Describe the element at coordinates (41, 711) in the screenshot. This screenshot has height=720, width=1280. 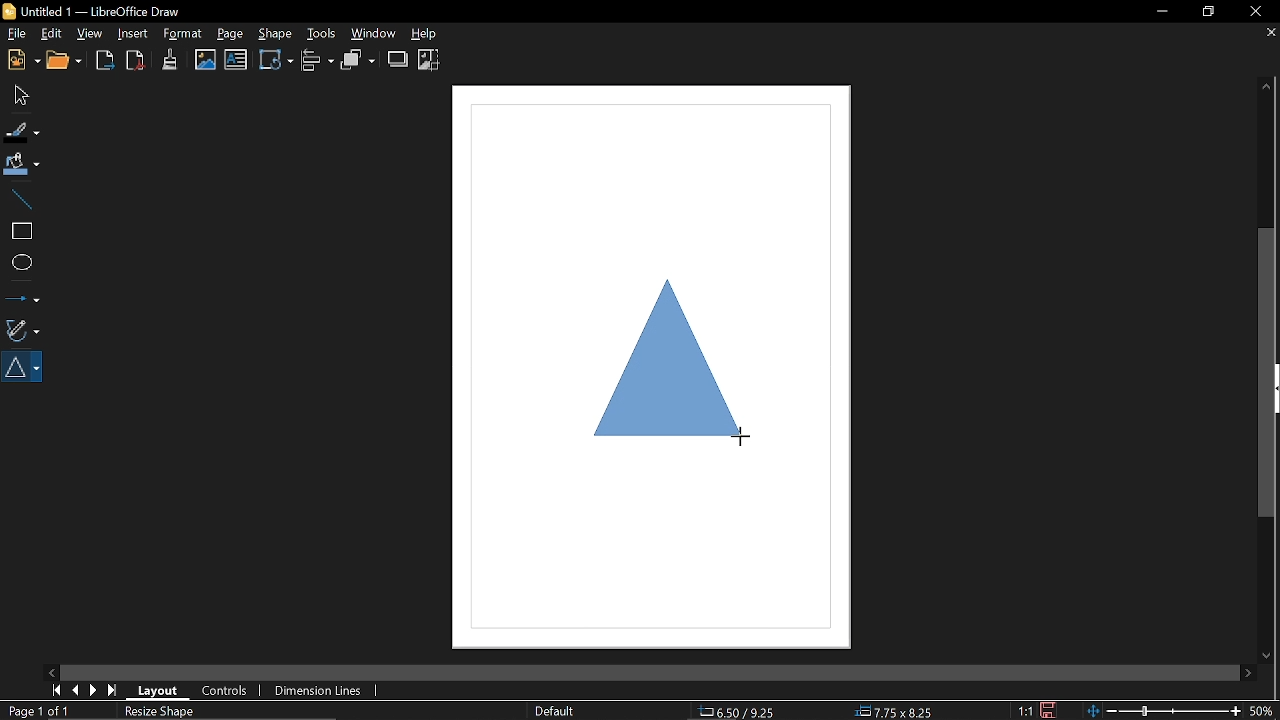
I see `Current page` at that location.